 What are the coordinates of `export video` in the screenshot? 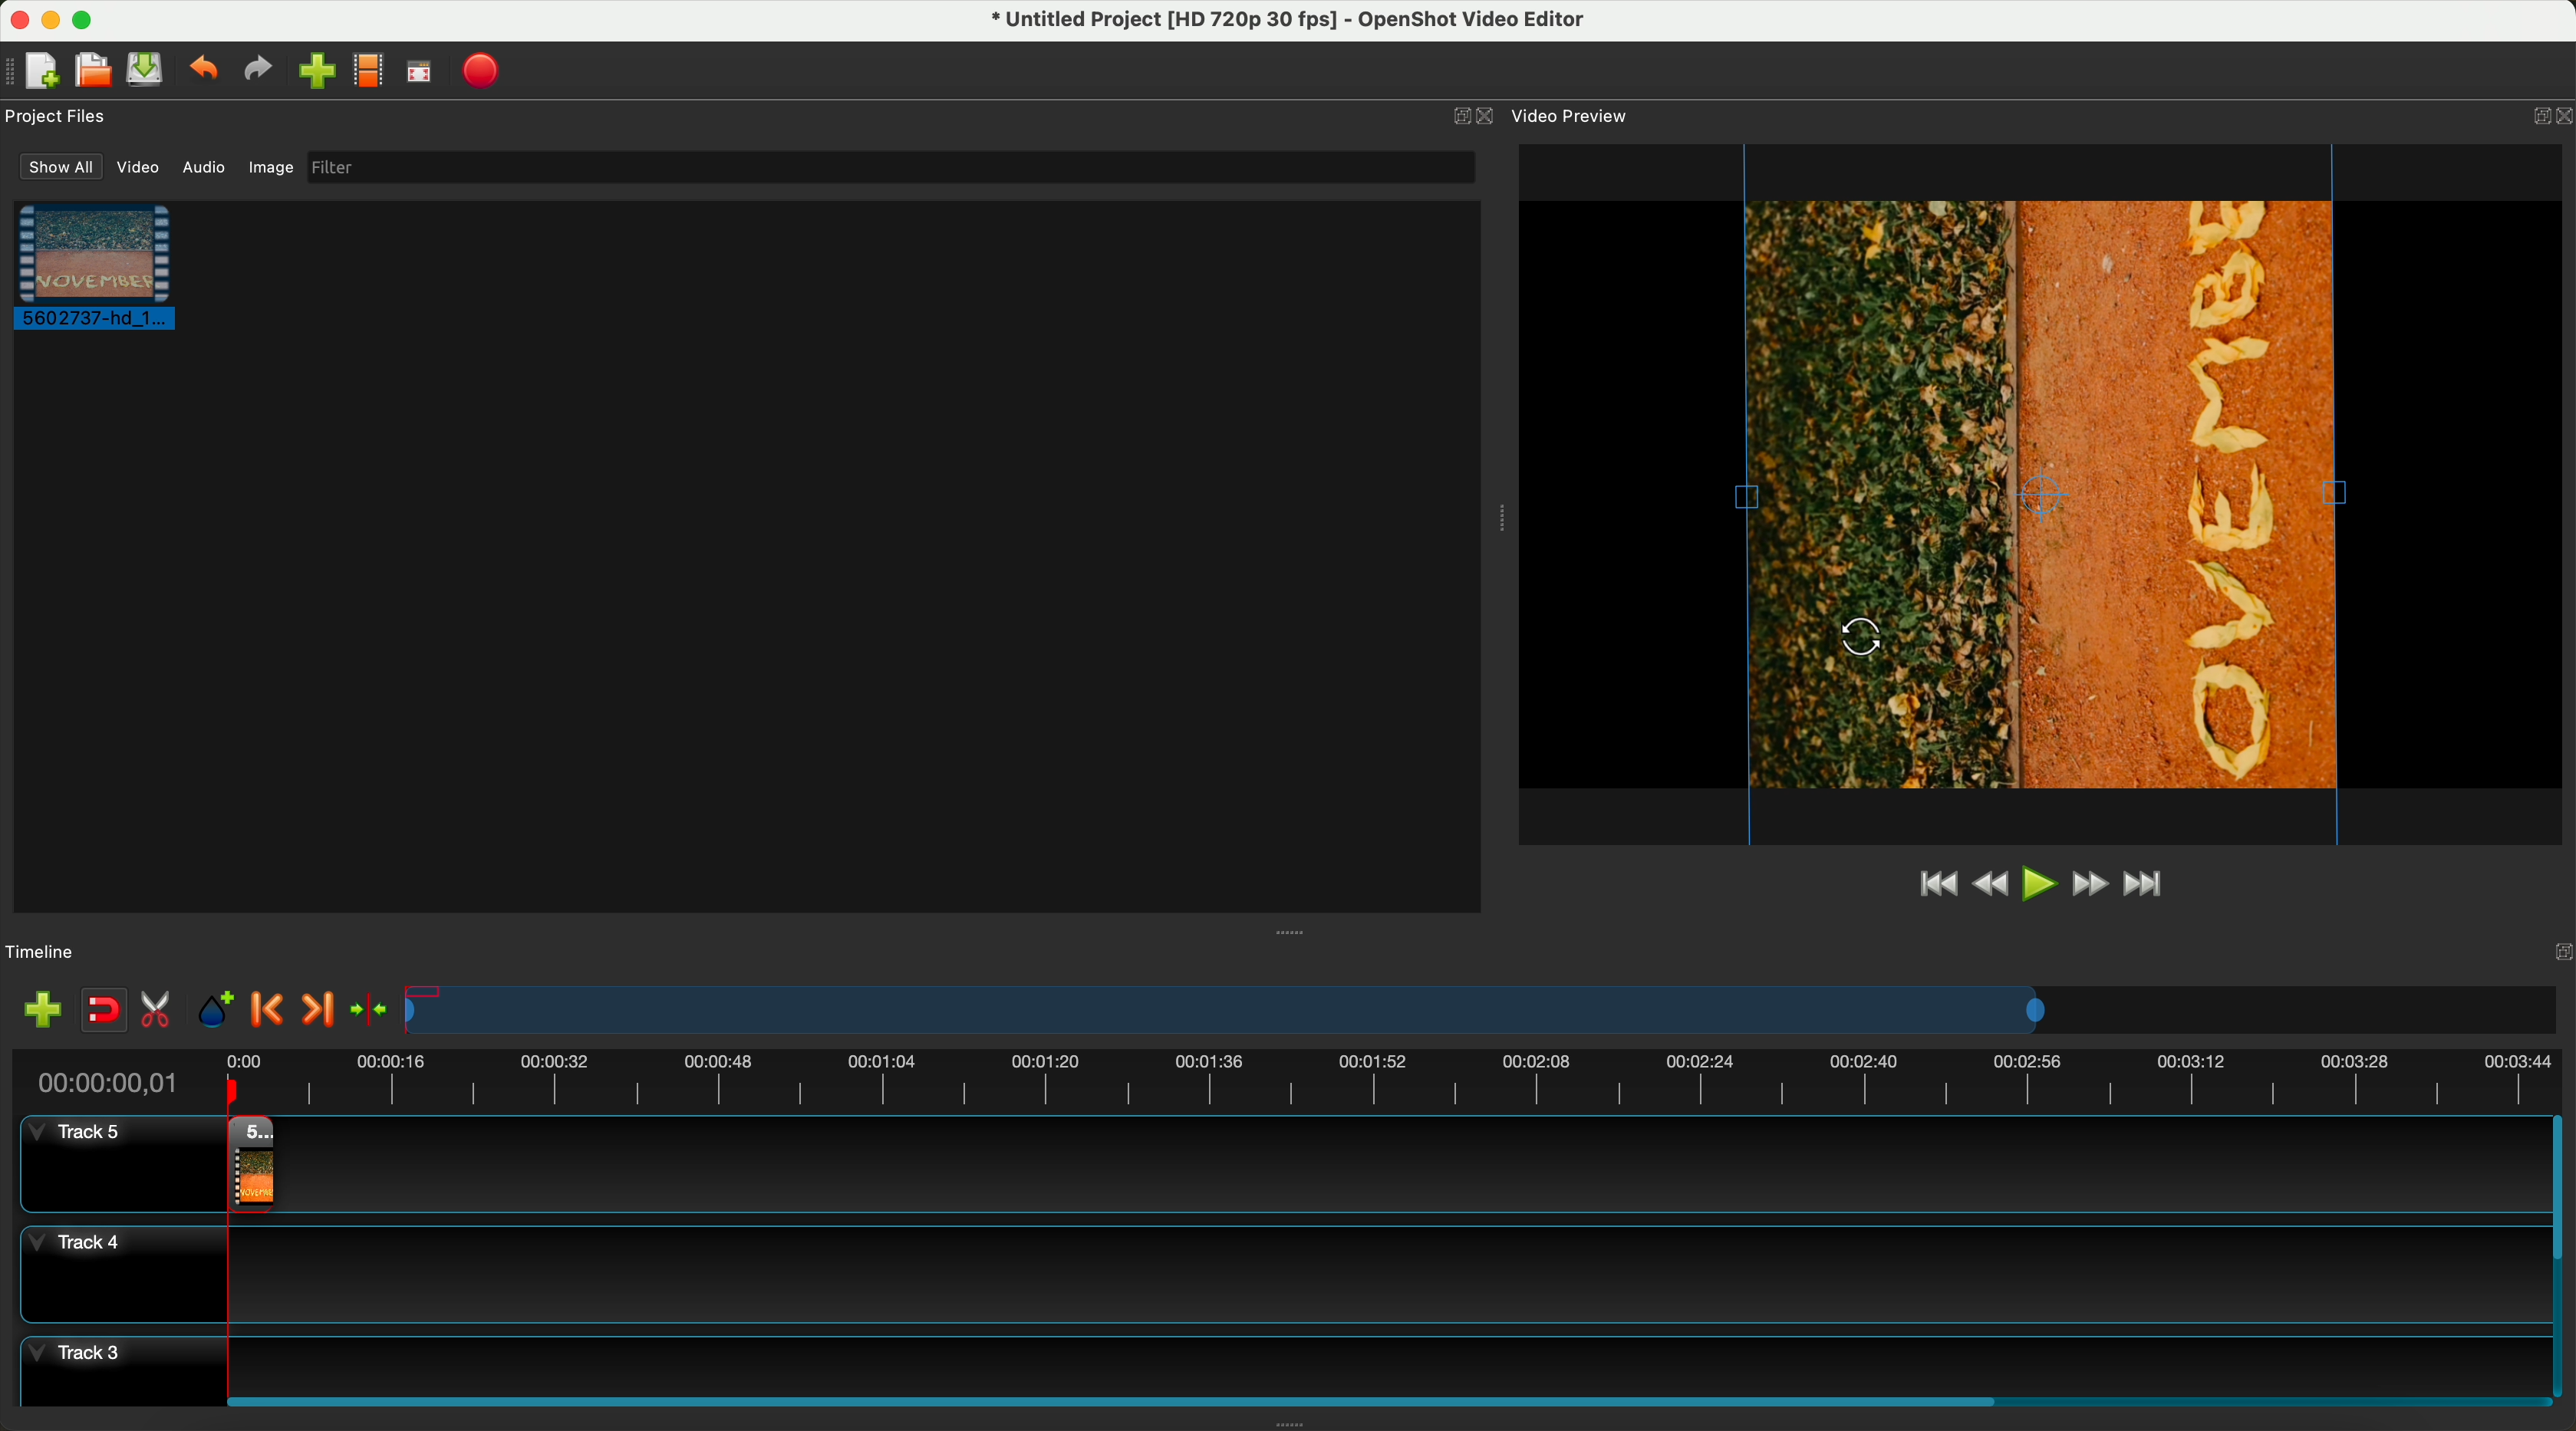 It's located at (483, 71).